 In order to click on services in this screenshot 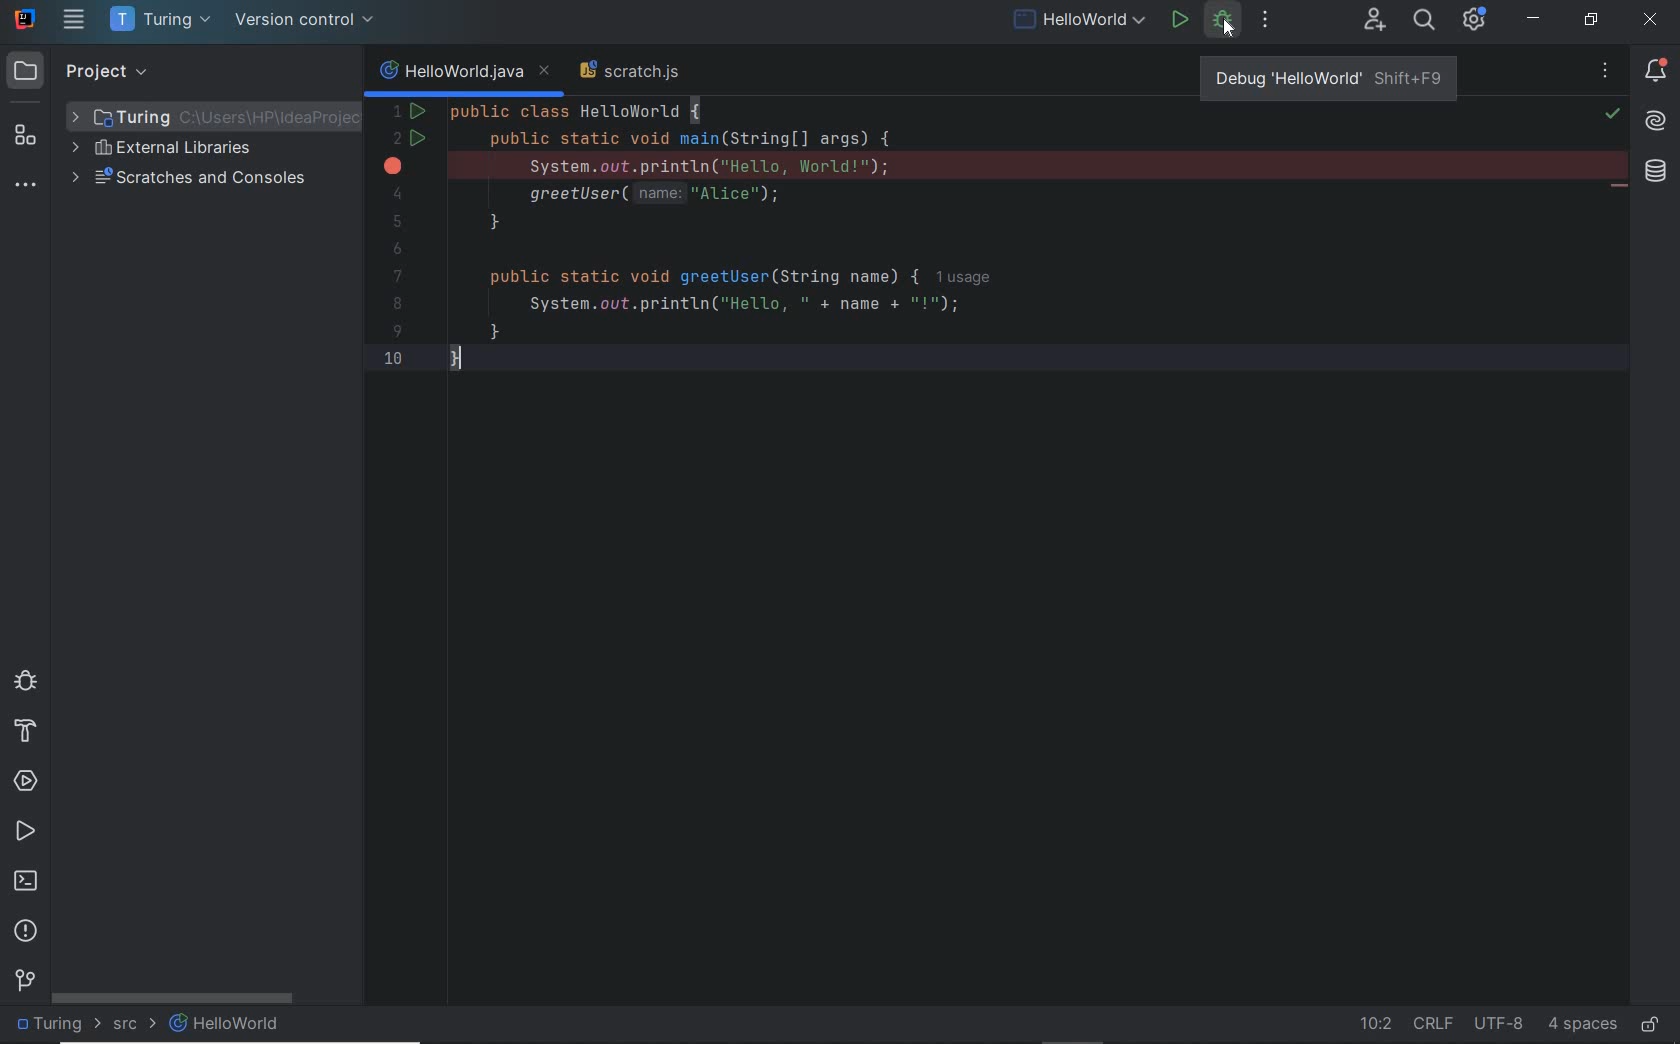, I will do `click(25, 781)`.